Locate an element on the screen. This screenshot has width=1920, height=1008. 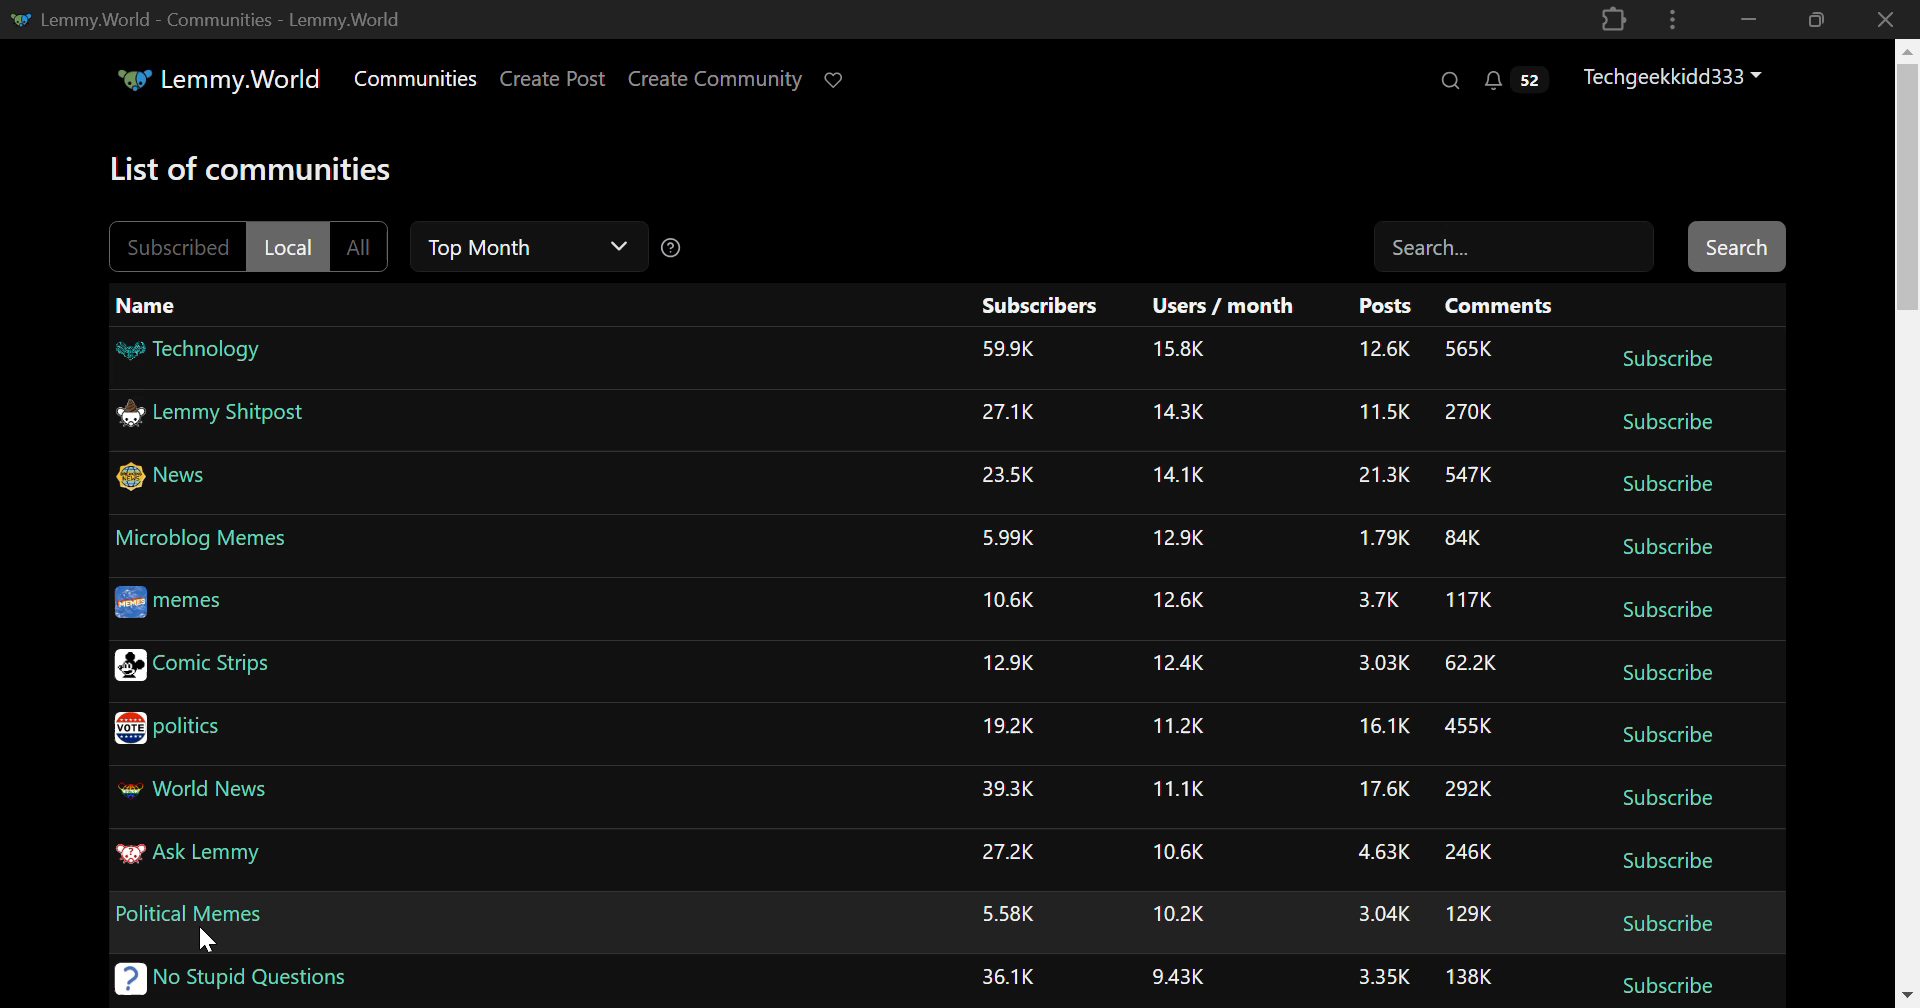
Amount is located at coordinates (1470, 976).